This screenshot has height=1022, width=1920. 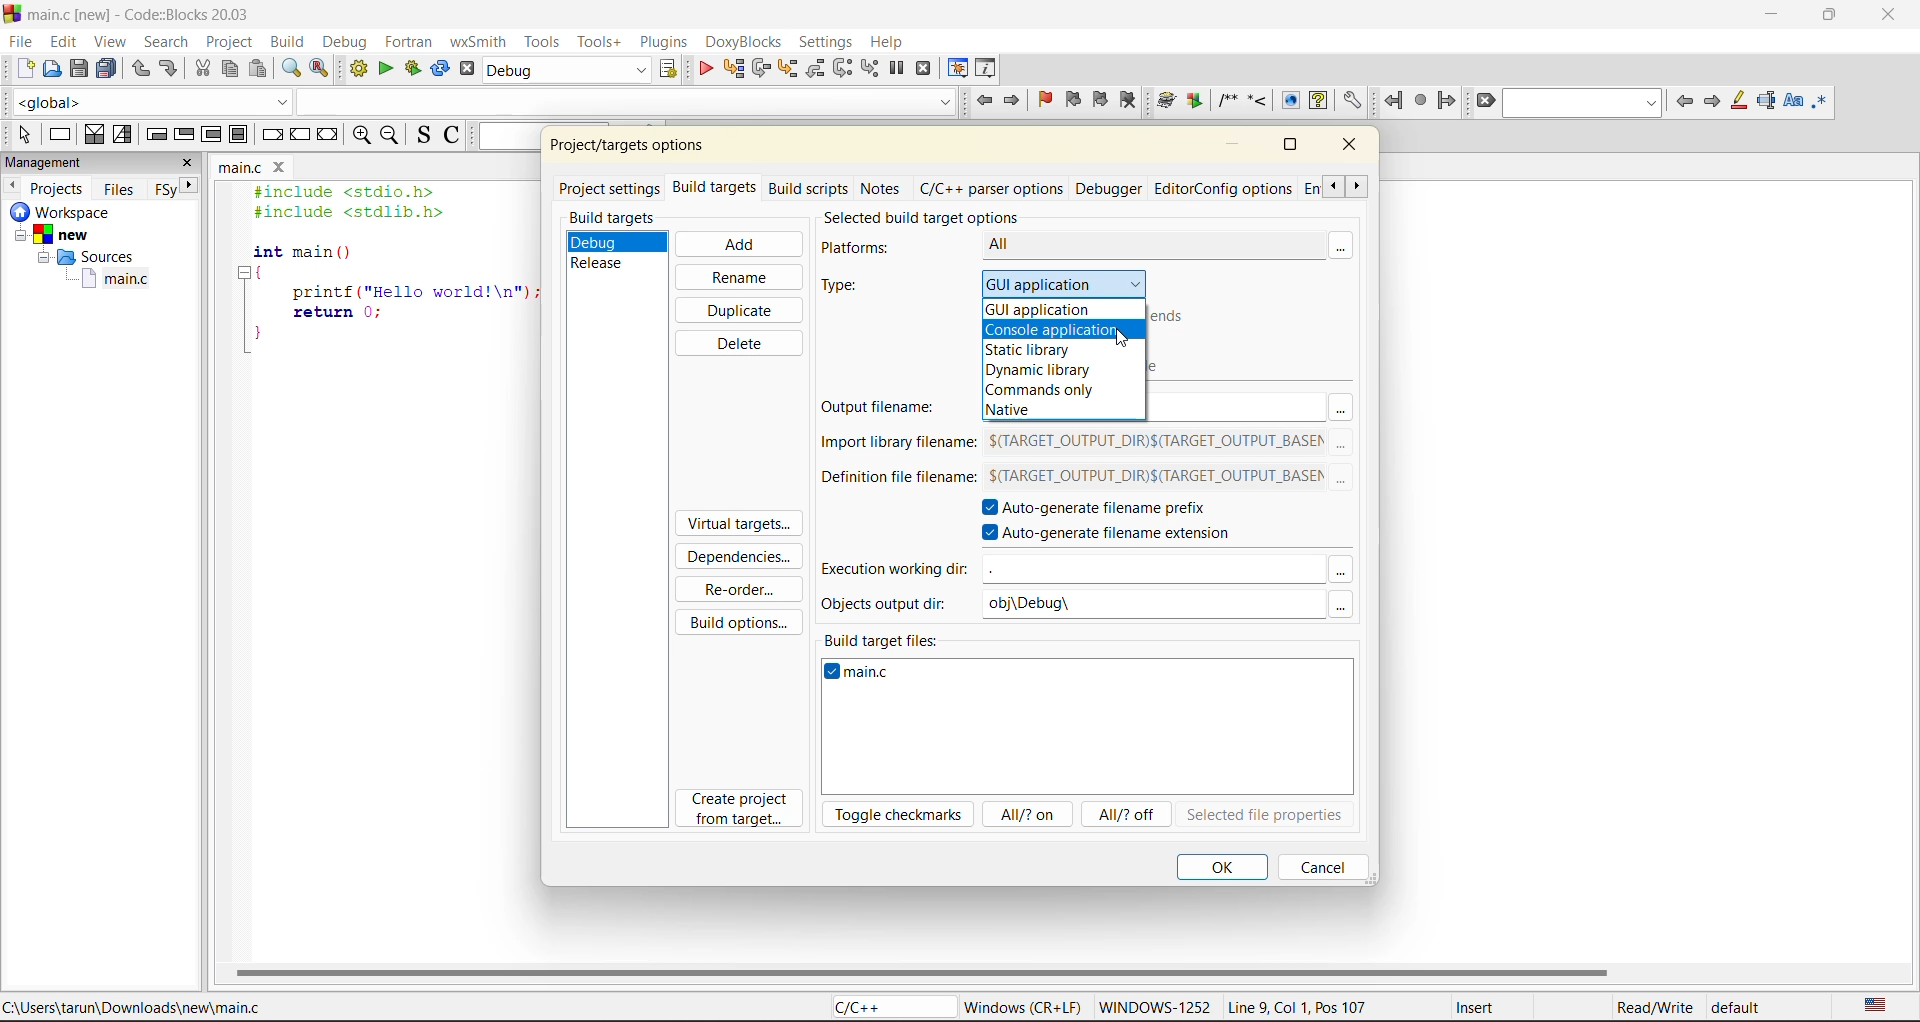 What do you see at coordinates (885, 409) in the screenshot?
I see `output filename` at bounding box center [885, 409].